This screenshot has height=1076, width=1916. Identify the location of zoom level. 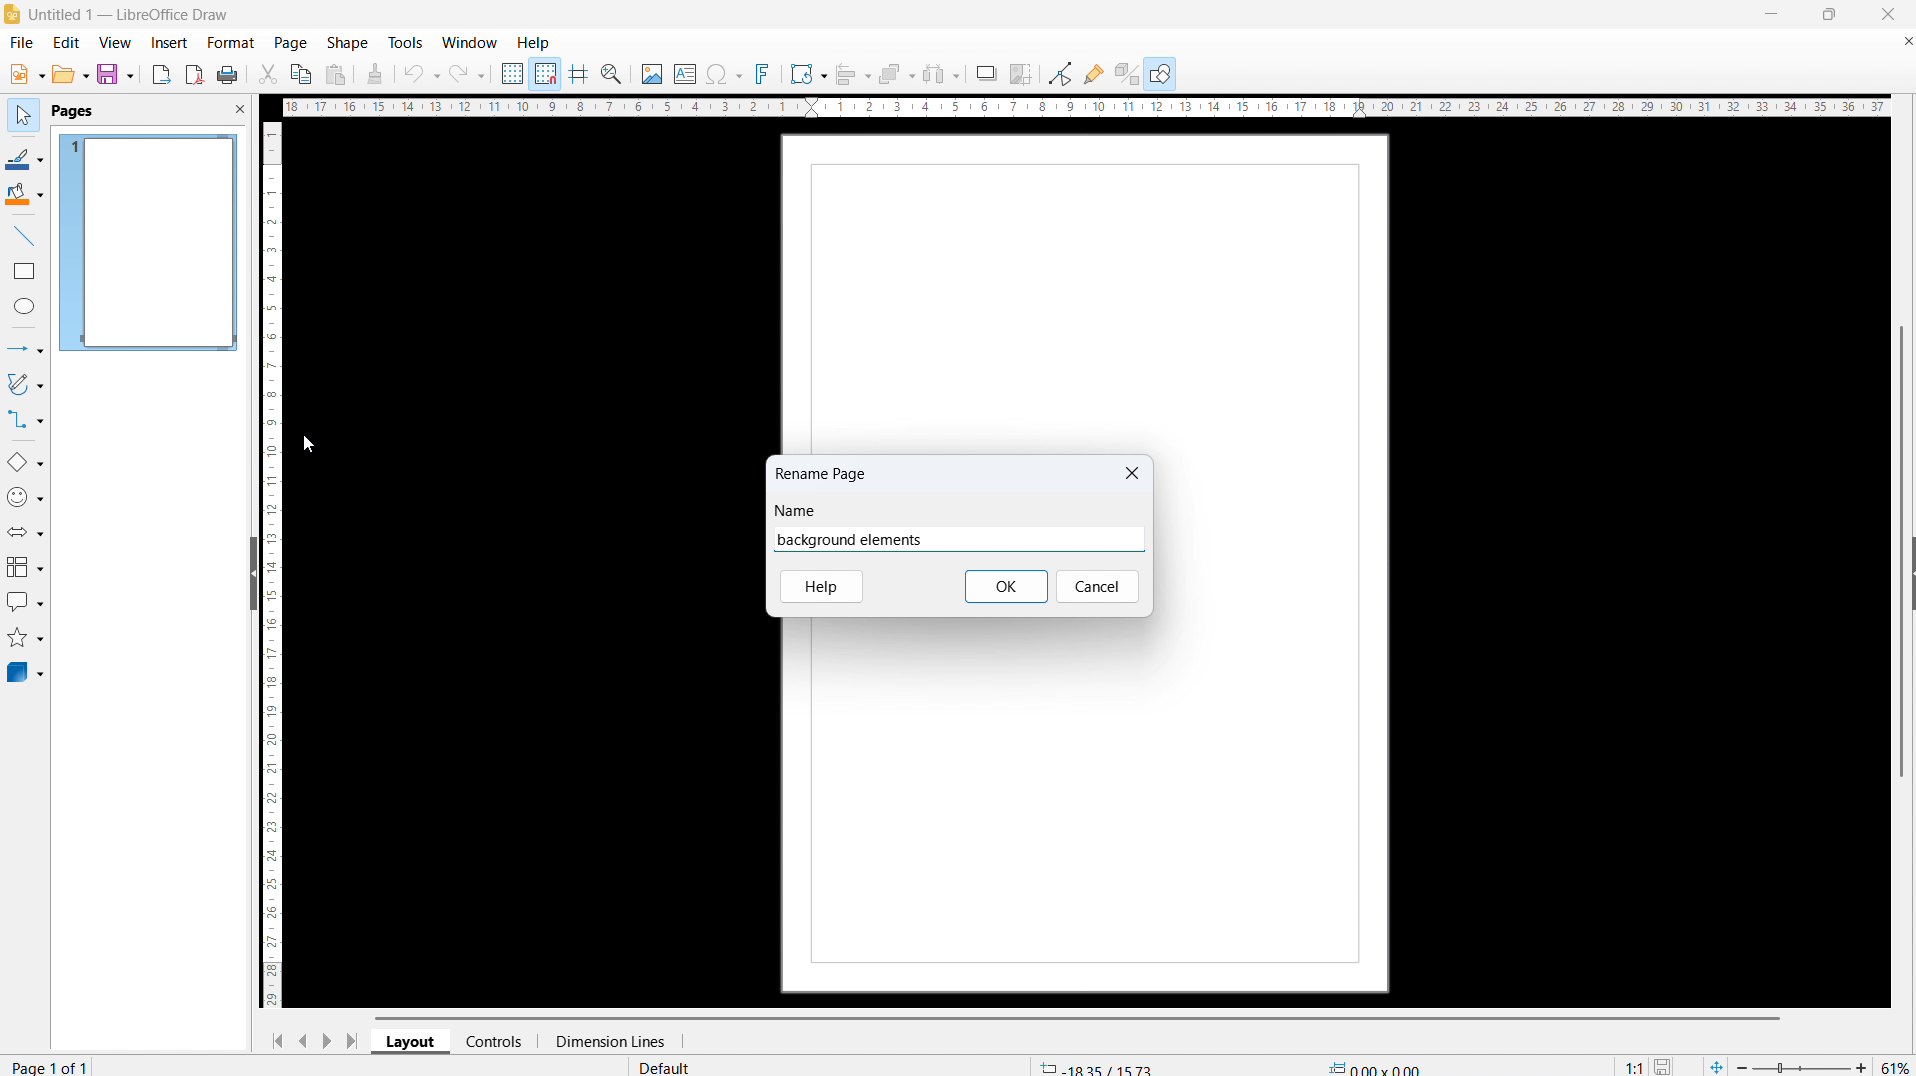
(1896, 1064).